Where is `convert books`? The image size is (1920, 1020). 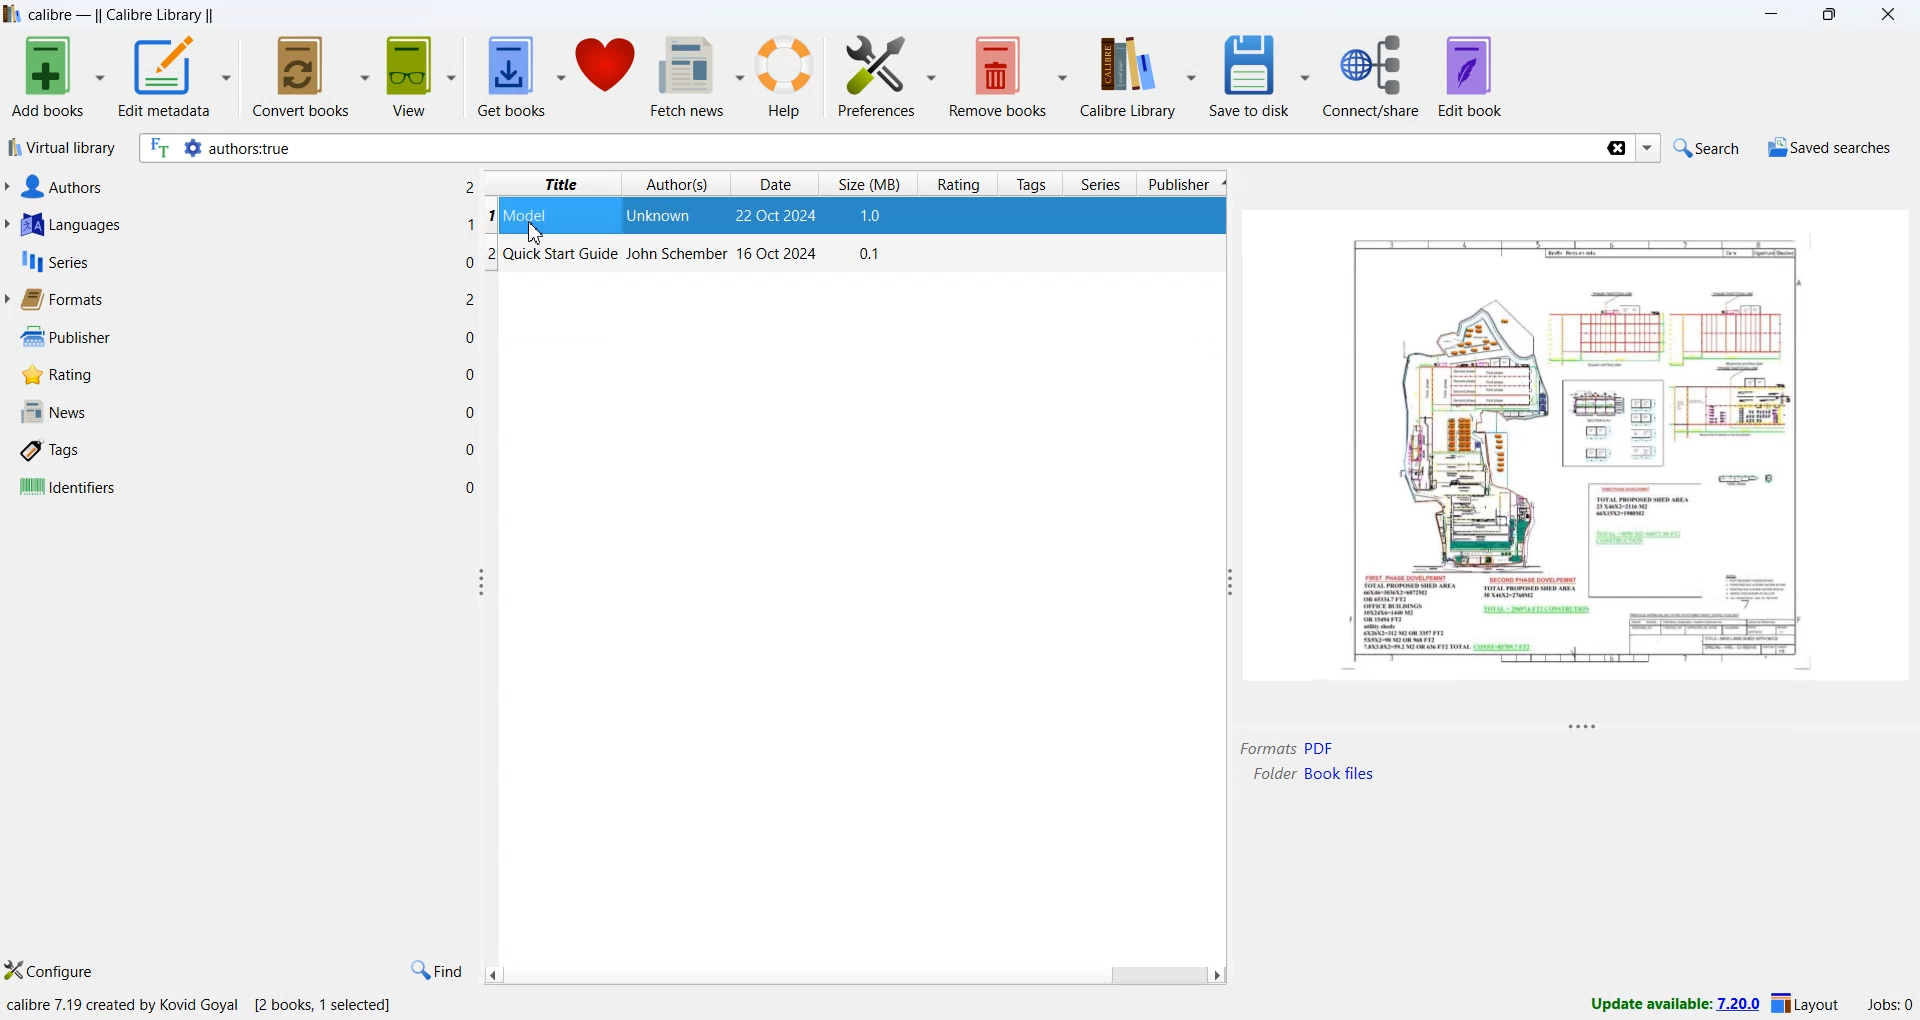
convert books is located at coordinates (313, 75).